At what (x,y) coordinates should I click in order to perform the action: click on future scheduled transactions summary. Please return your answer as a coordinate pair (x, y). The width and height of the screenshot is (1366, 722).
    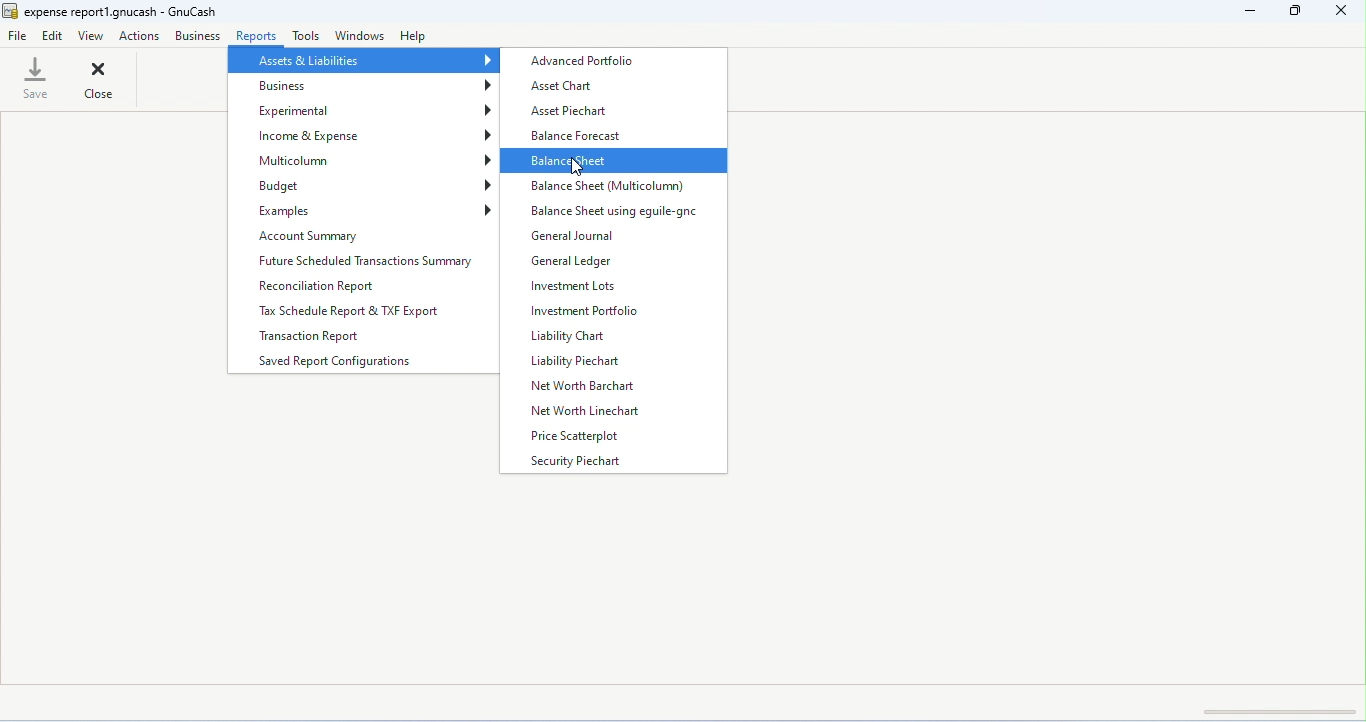
    Looking at the image, I should click on (364, 260).